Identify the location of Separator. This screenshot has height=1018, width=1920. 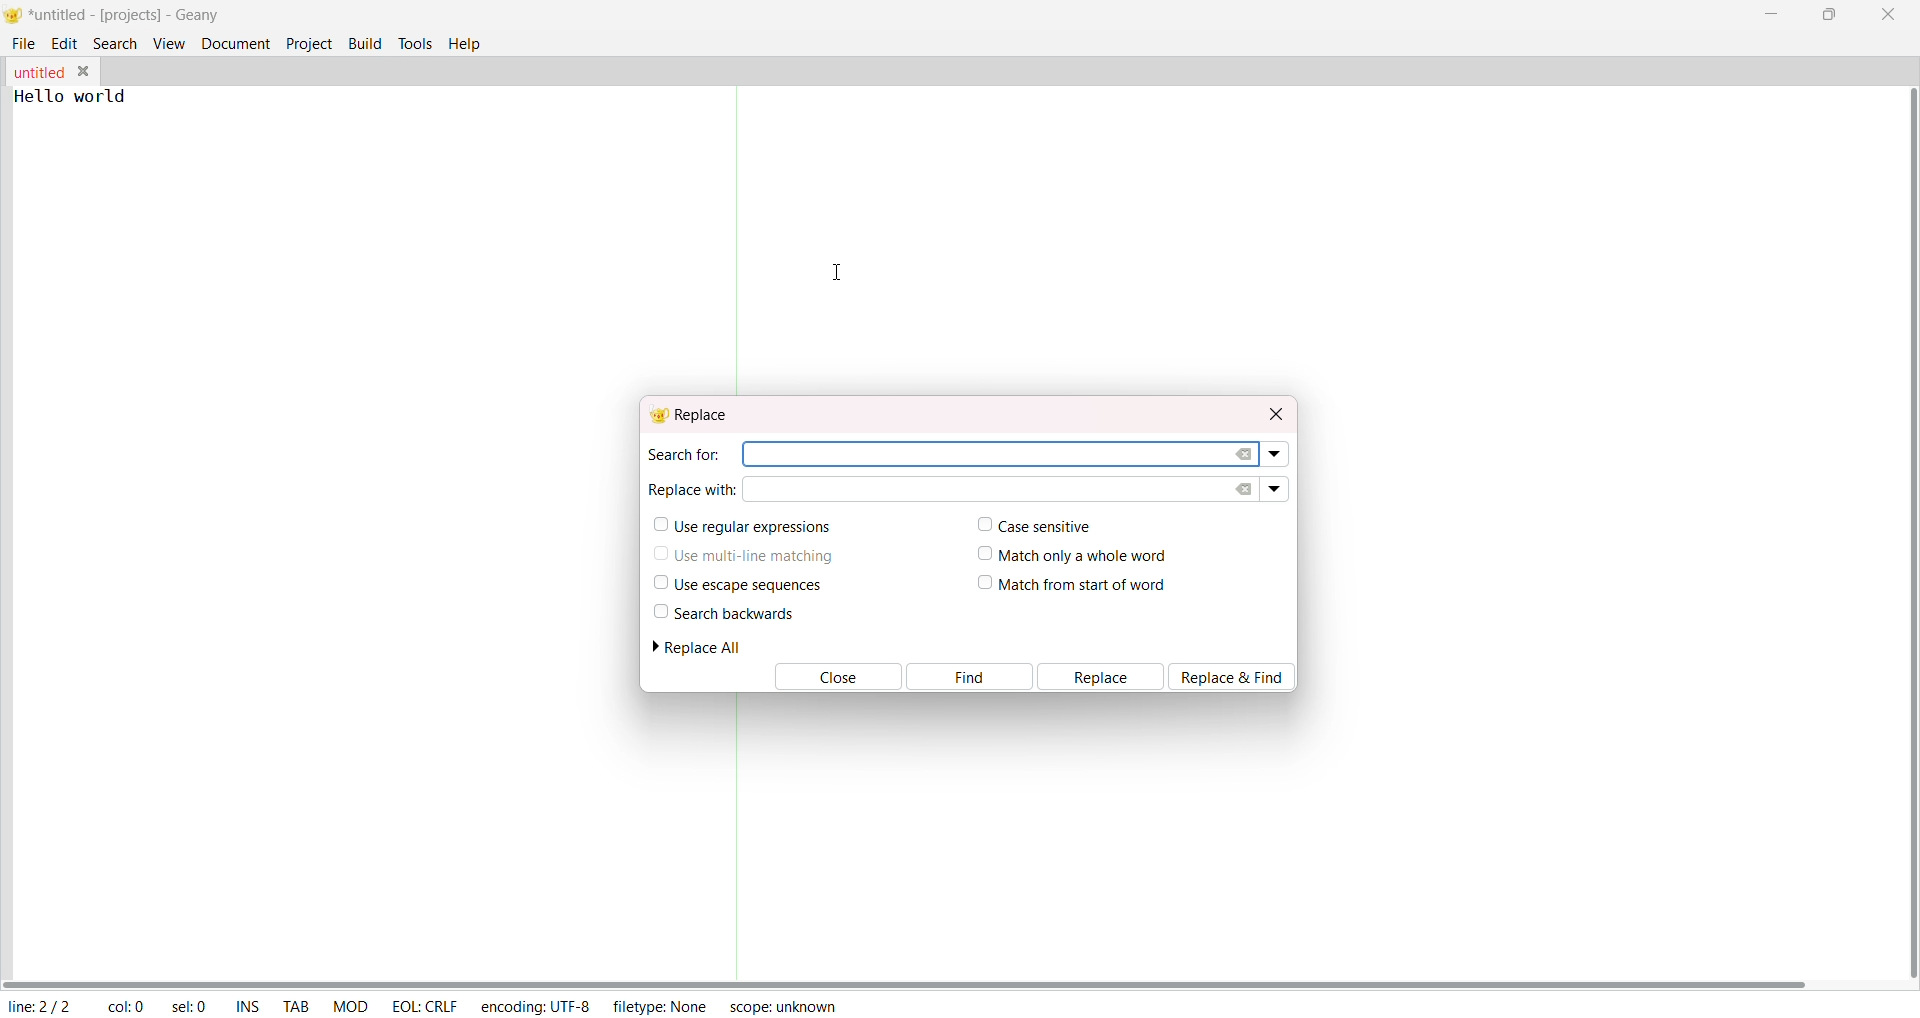
(736, 837).